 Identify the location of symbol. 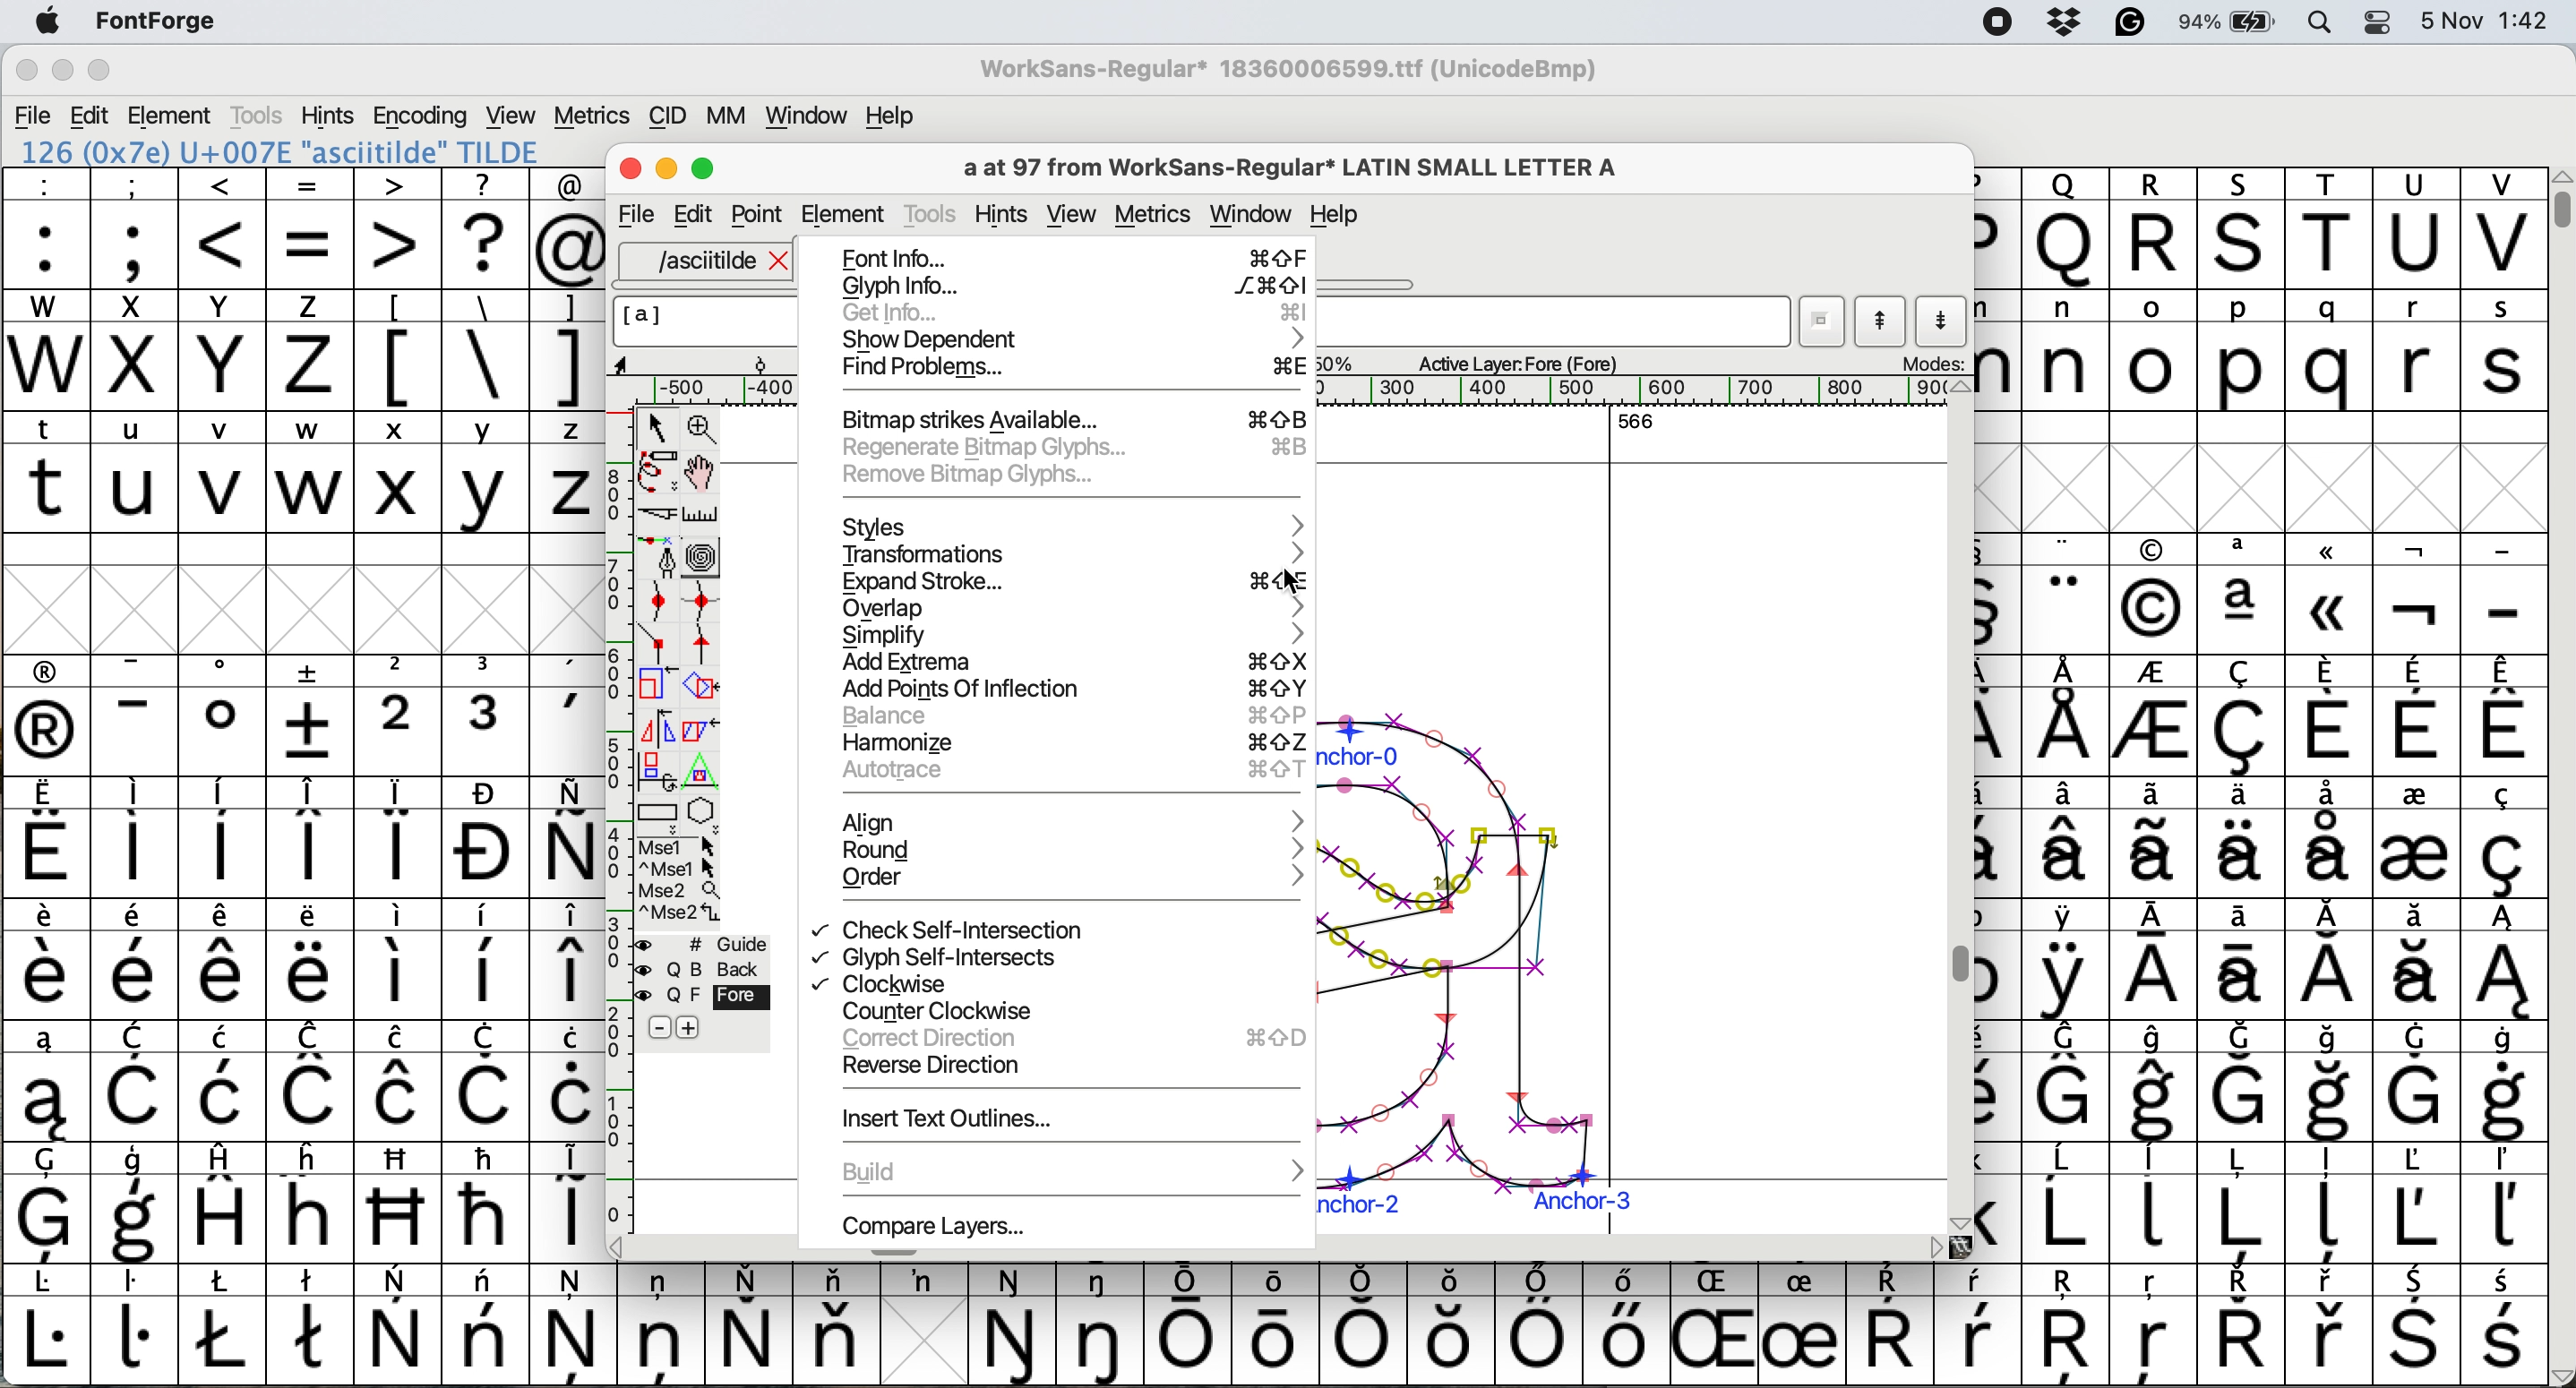
(2331, 1326).